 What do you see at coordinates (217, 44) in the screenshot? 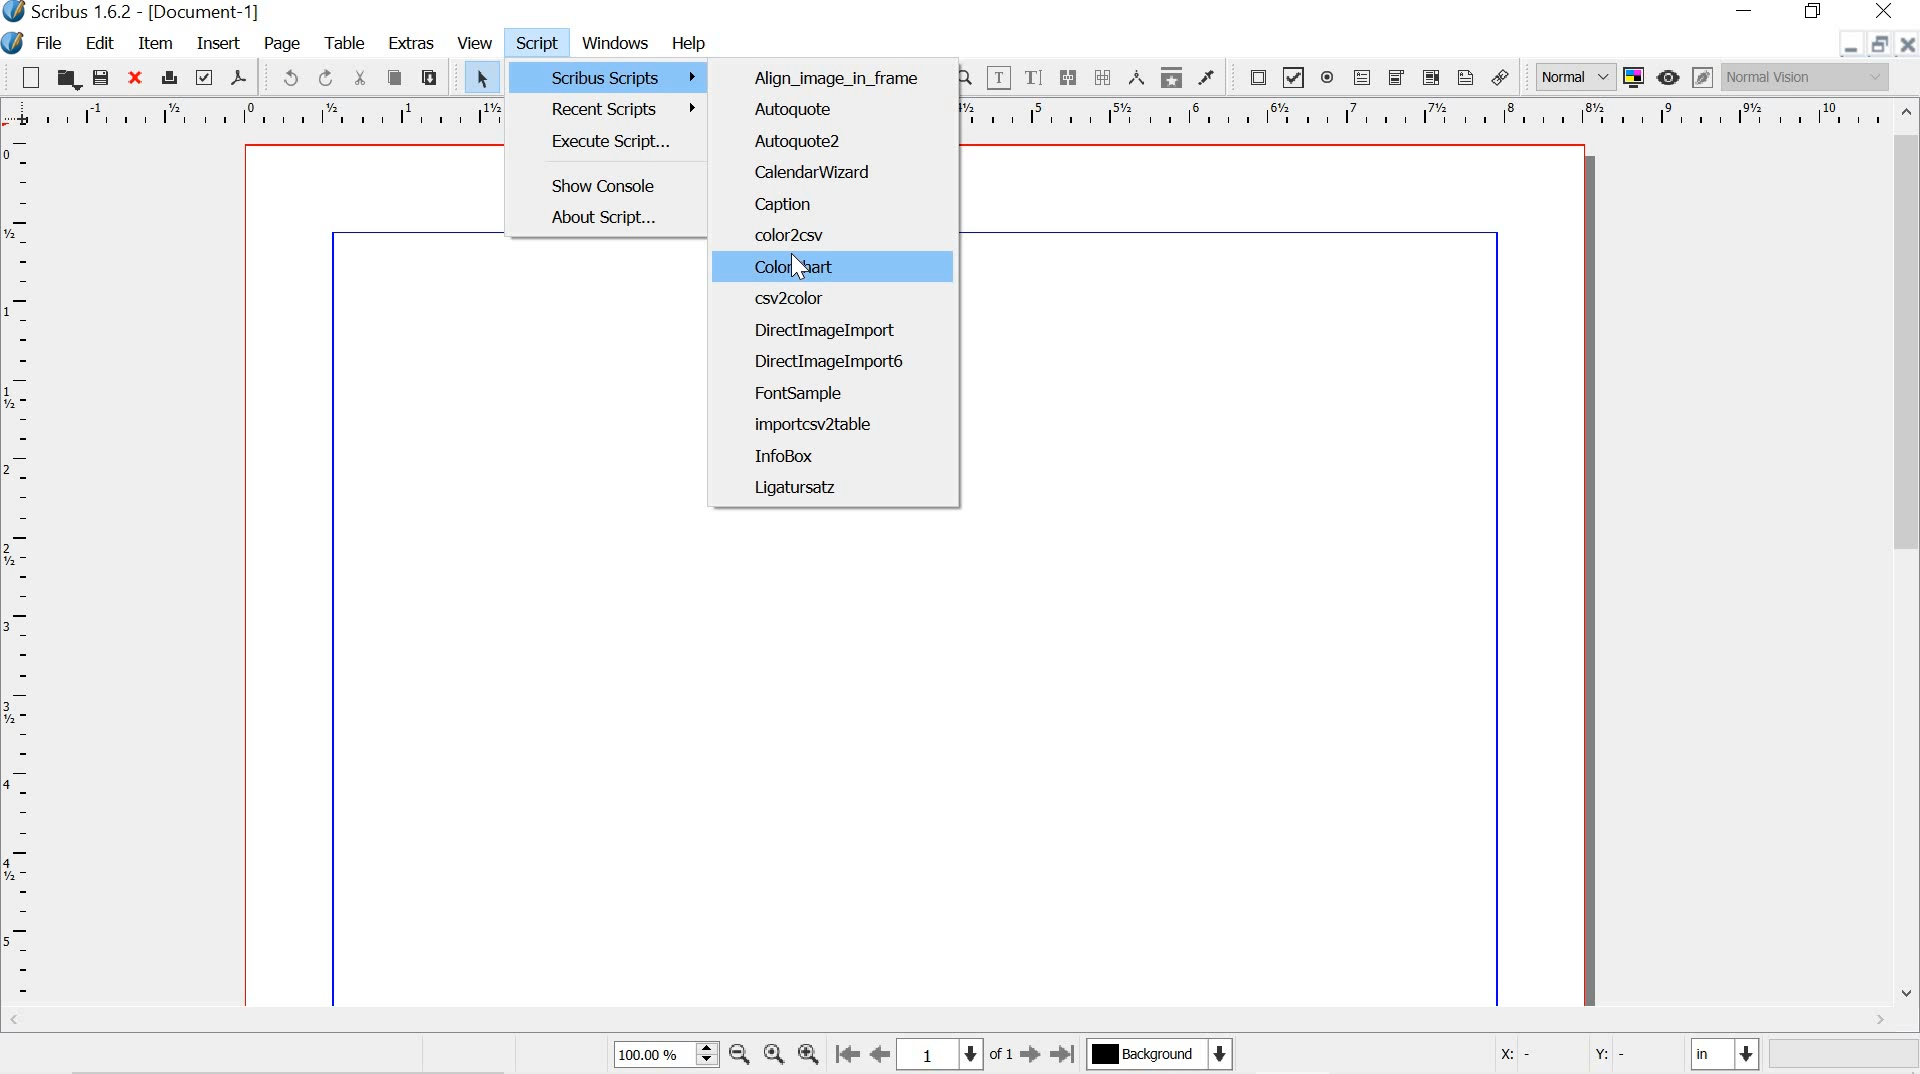
I see `insert` at bounding box center [217, 44].